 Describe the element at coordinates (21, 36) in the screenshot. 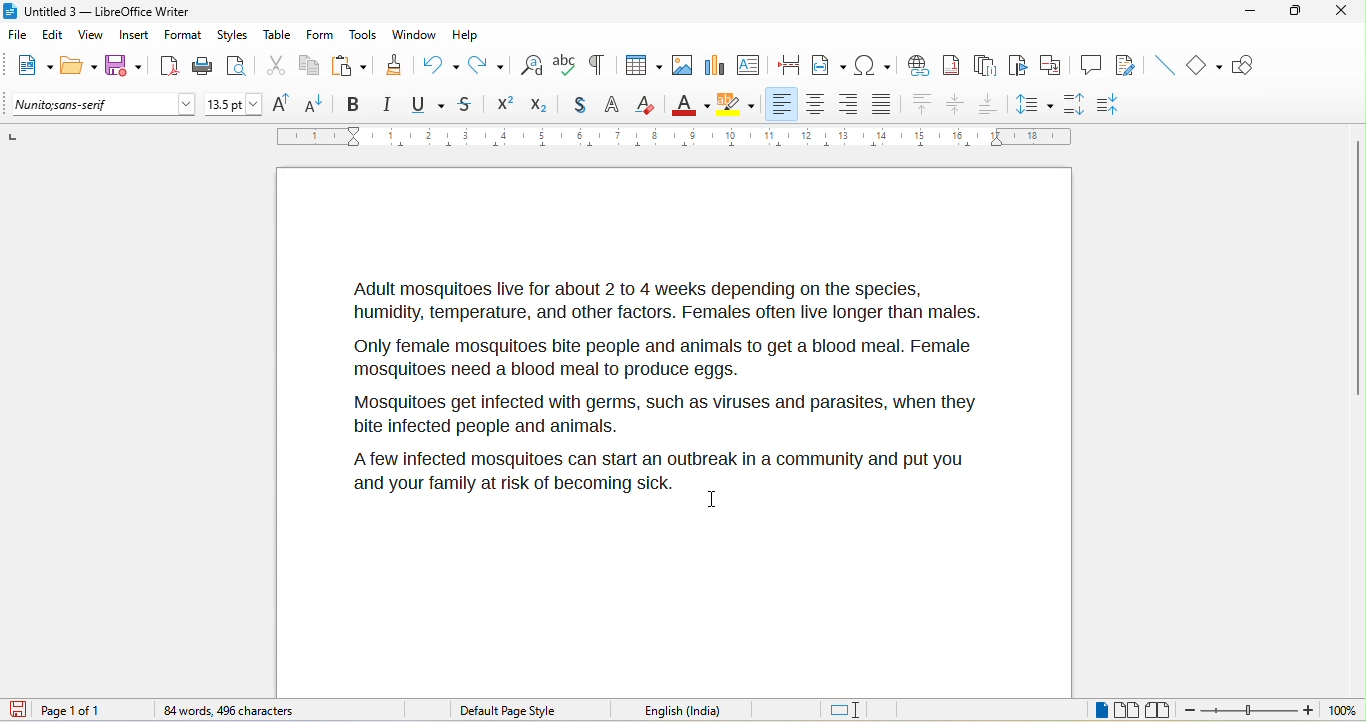

I see `file` at that location.